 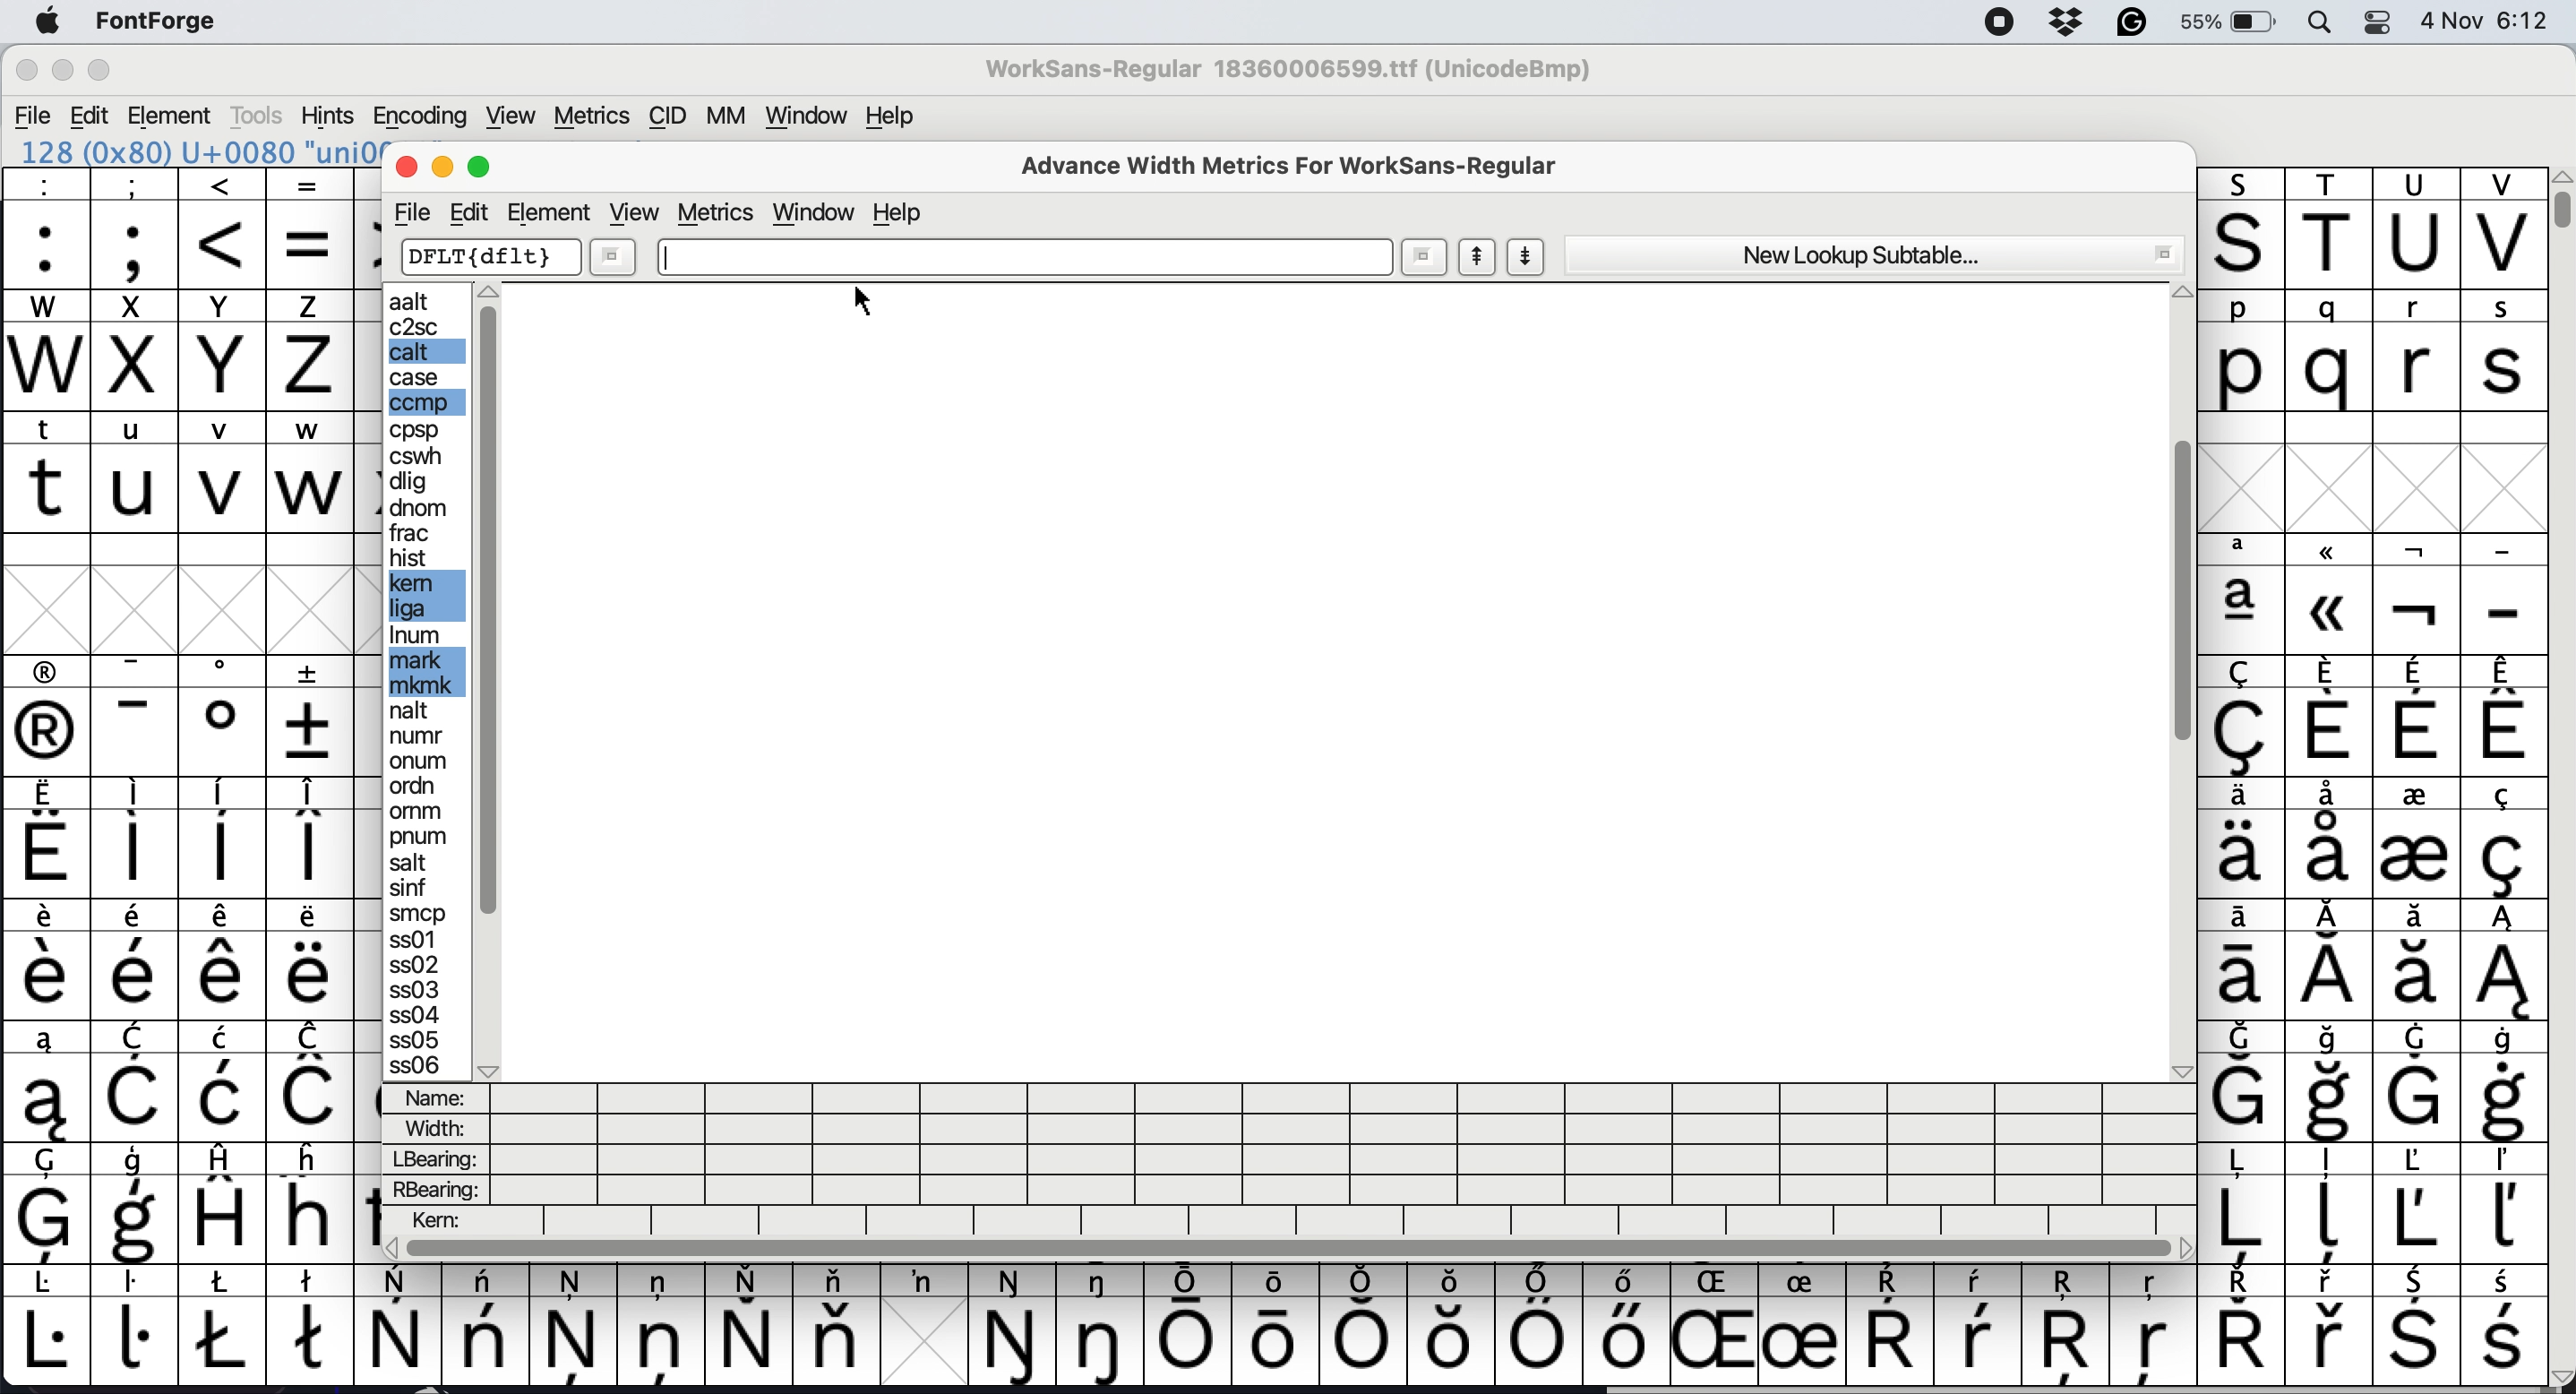 I want to click on lowercase letters, so click(x=2362, y=364).